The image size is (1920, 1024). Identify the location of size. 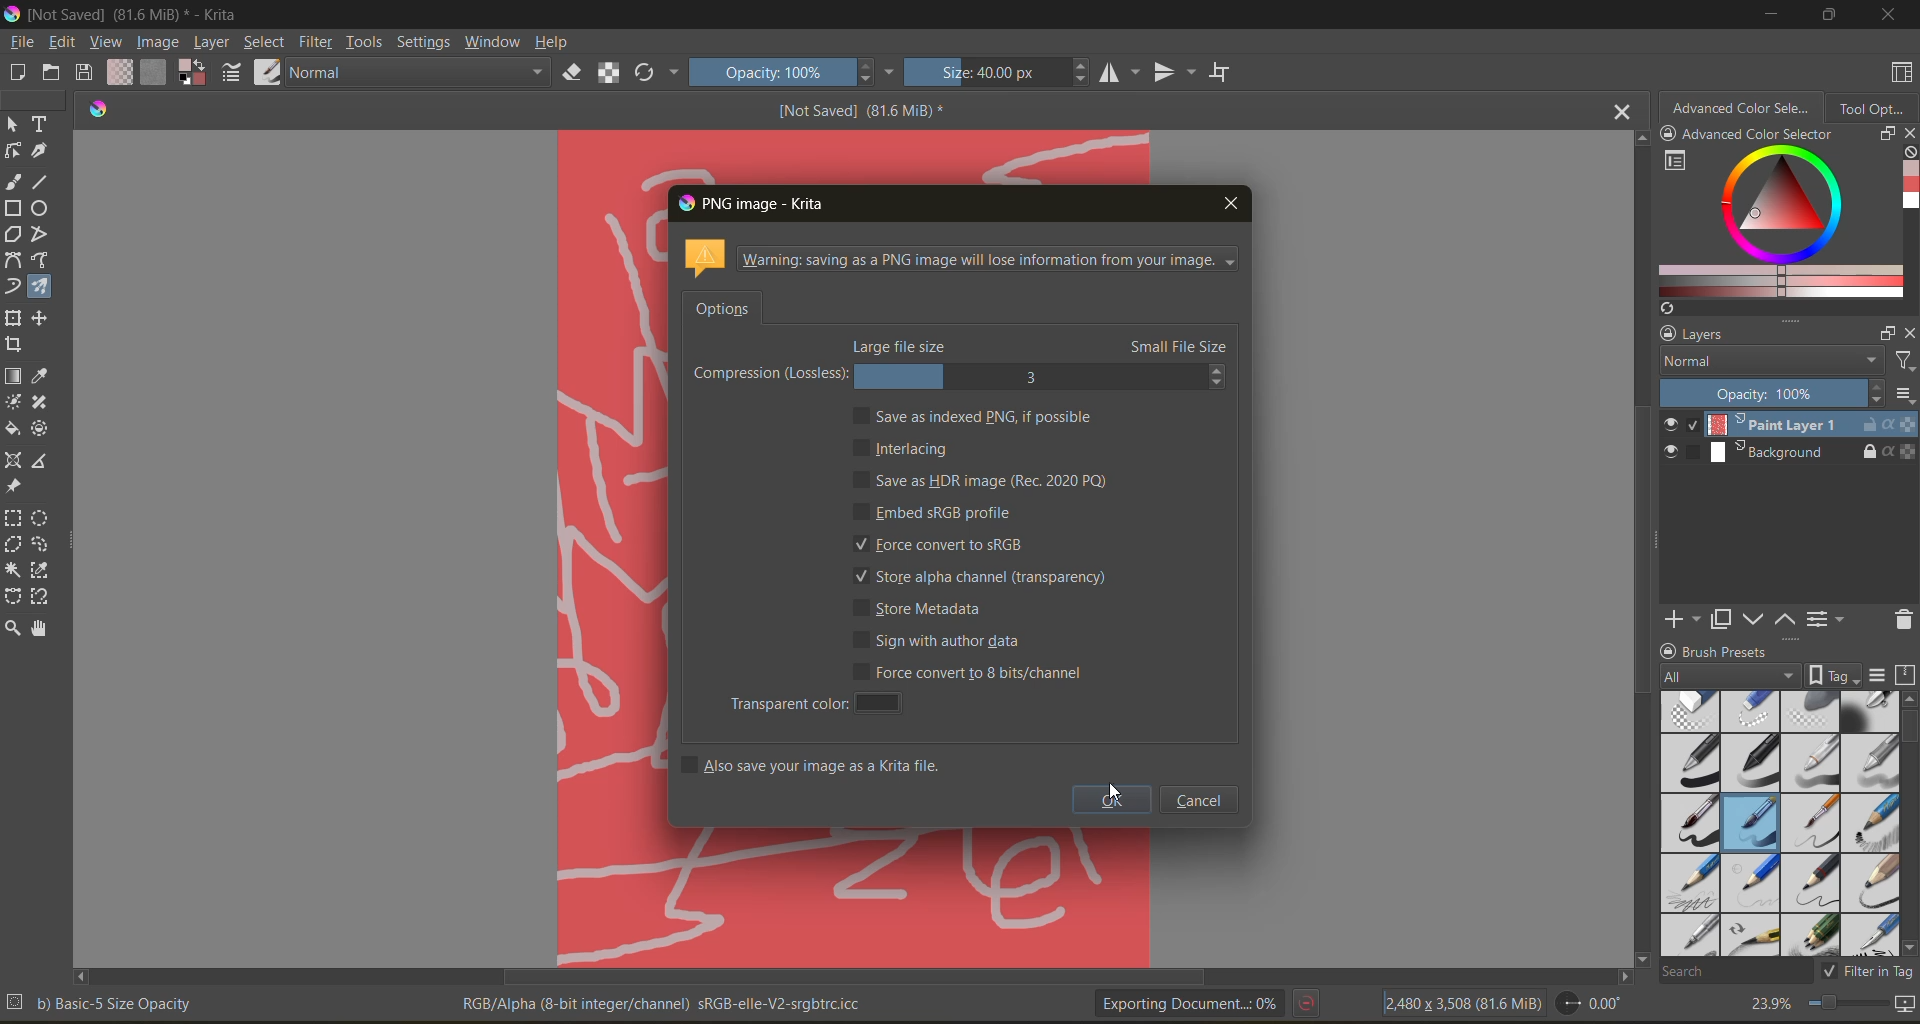
(996, 72).